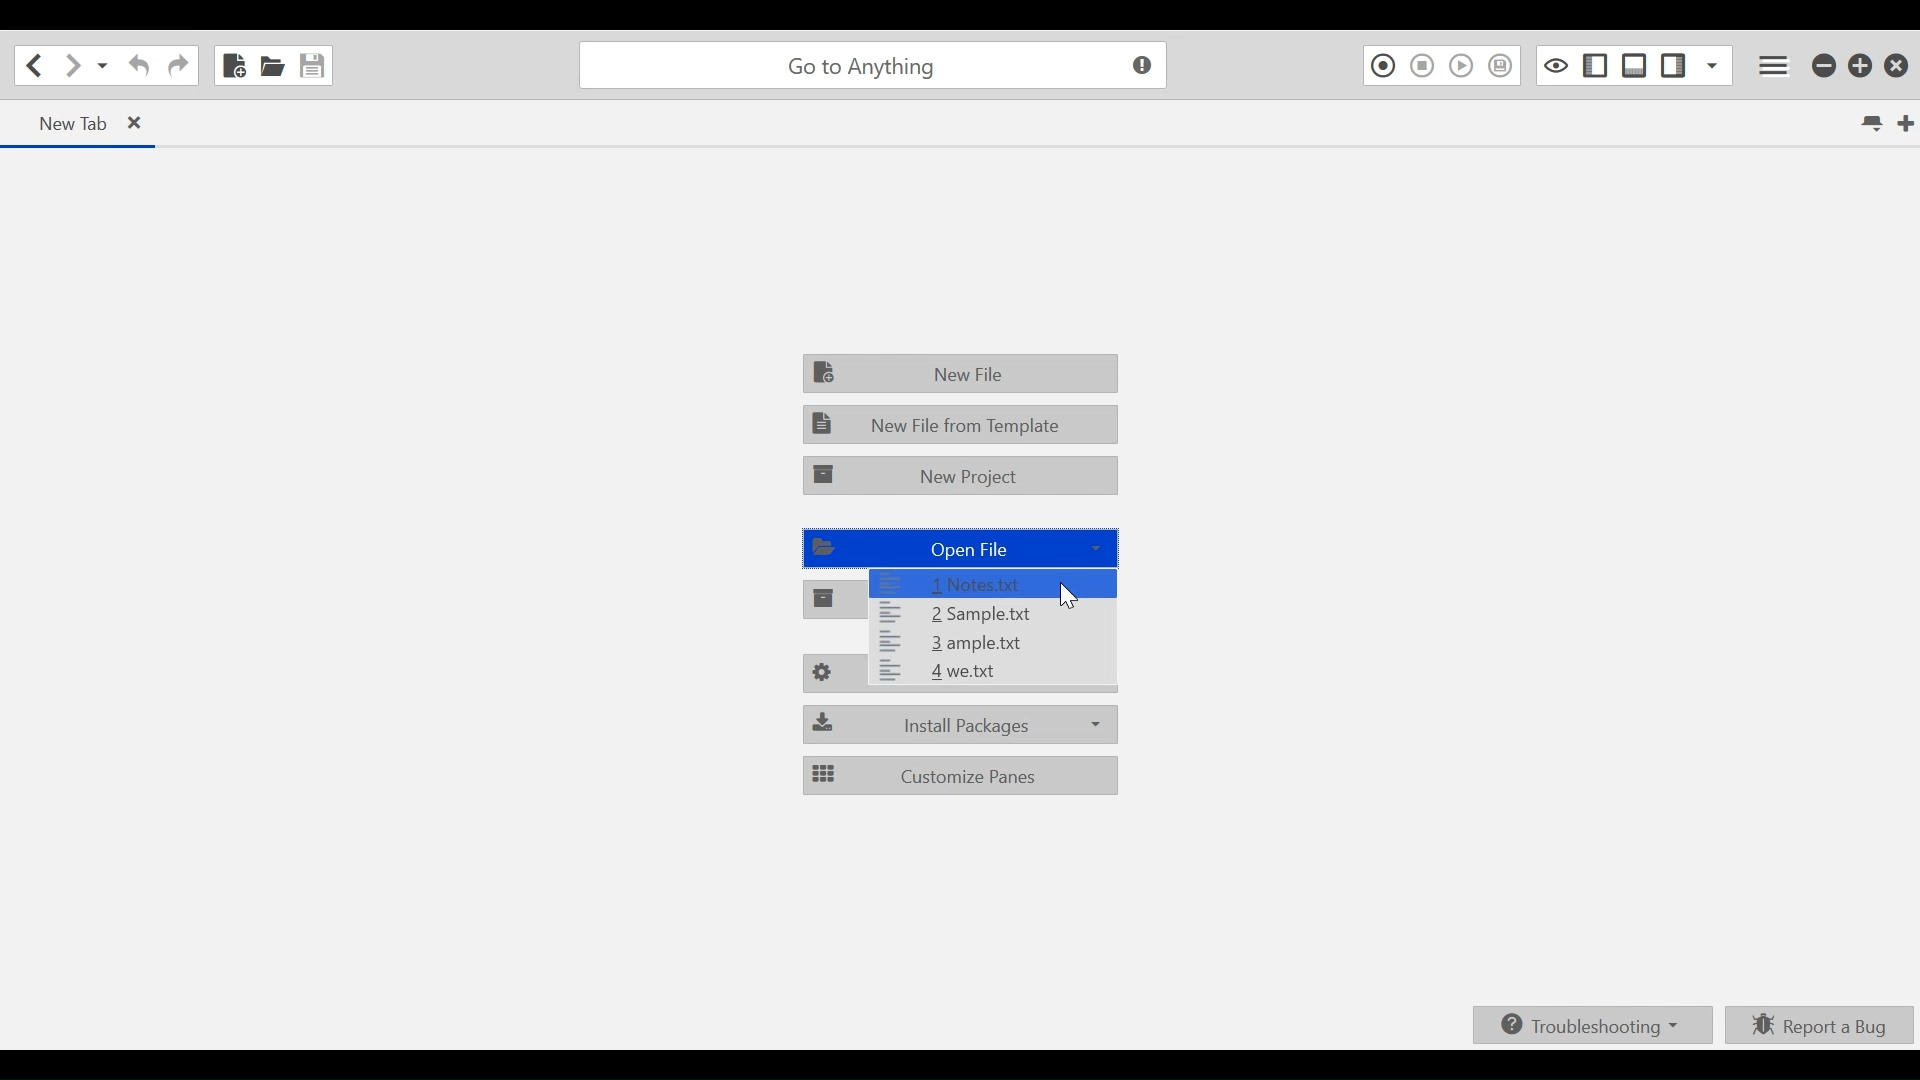  I want to click on Customize Panes, so click(961, 776).